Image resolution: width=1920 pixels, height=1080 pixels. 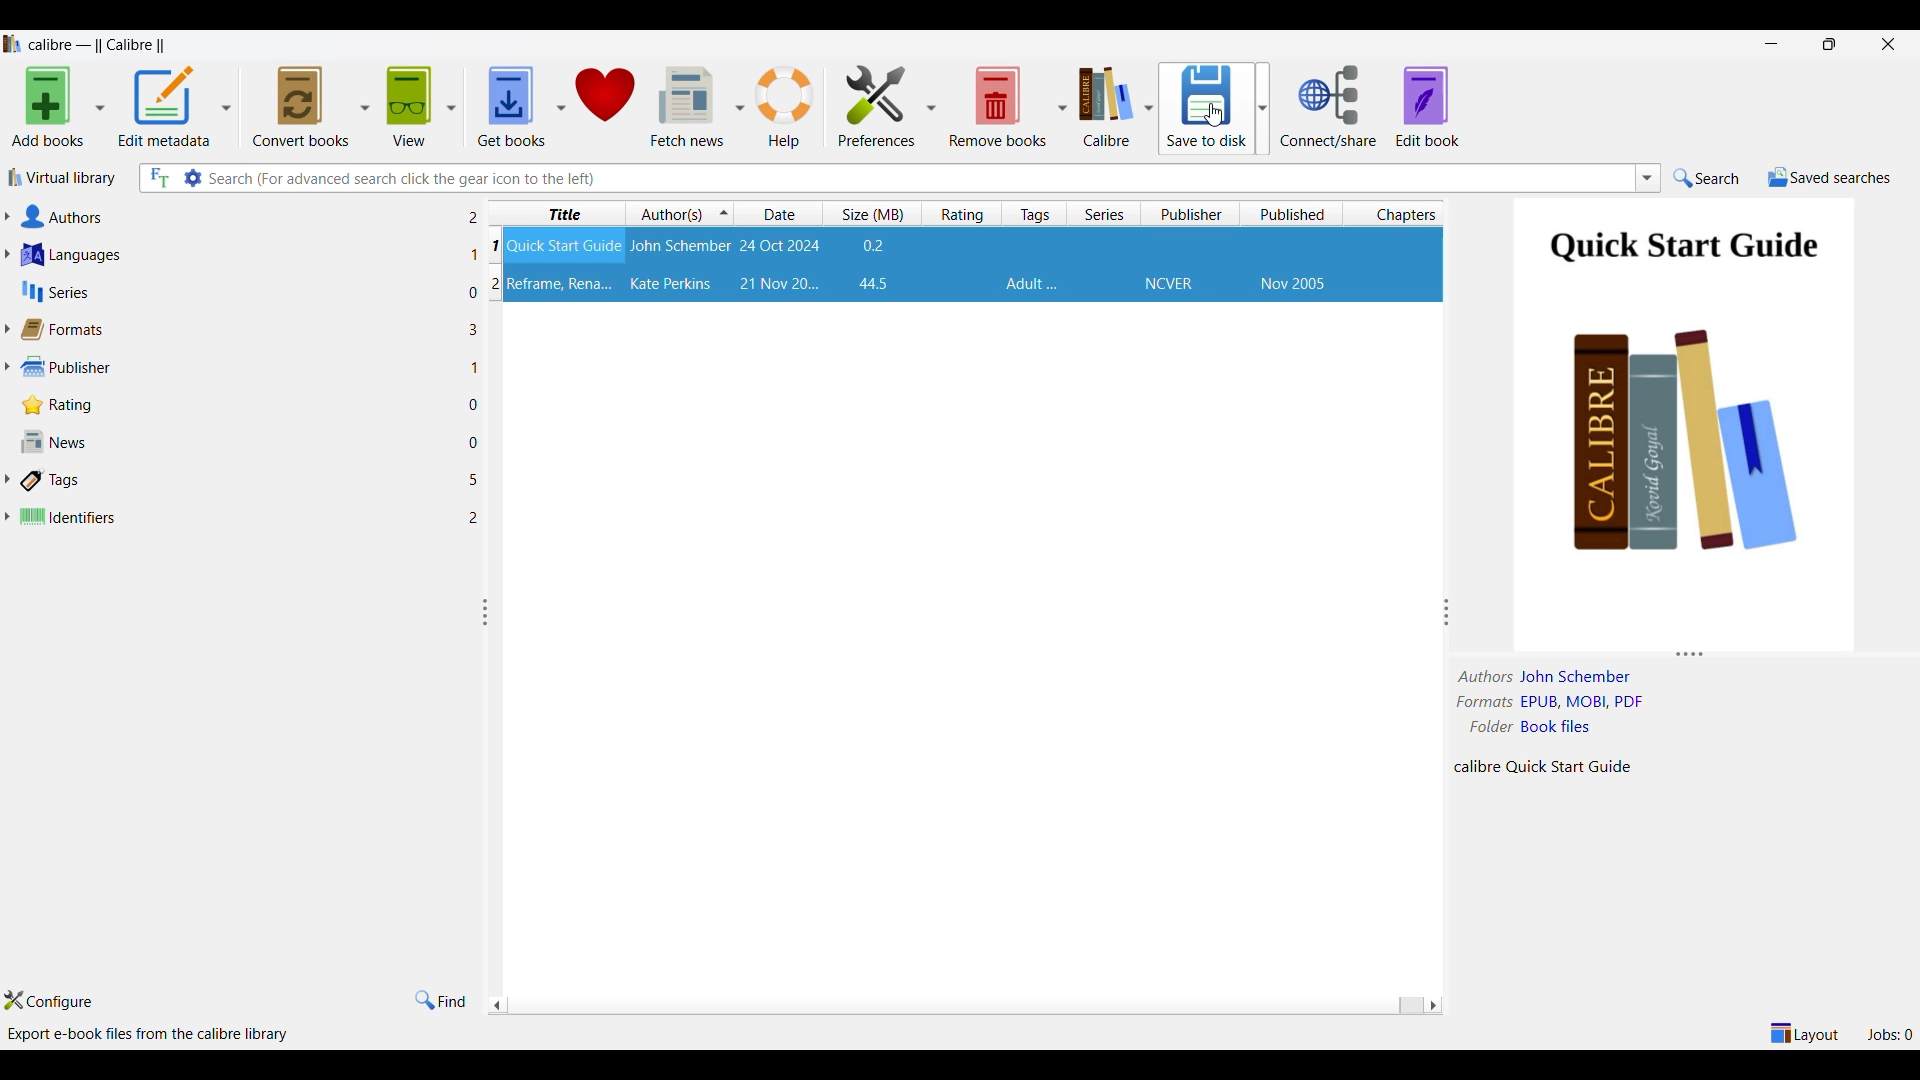 What do you see at coordinates (1105, 214) in the screenshot?
I see `Series column` at bounding box center [1105, 214].